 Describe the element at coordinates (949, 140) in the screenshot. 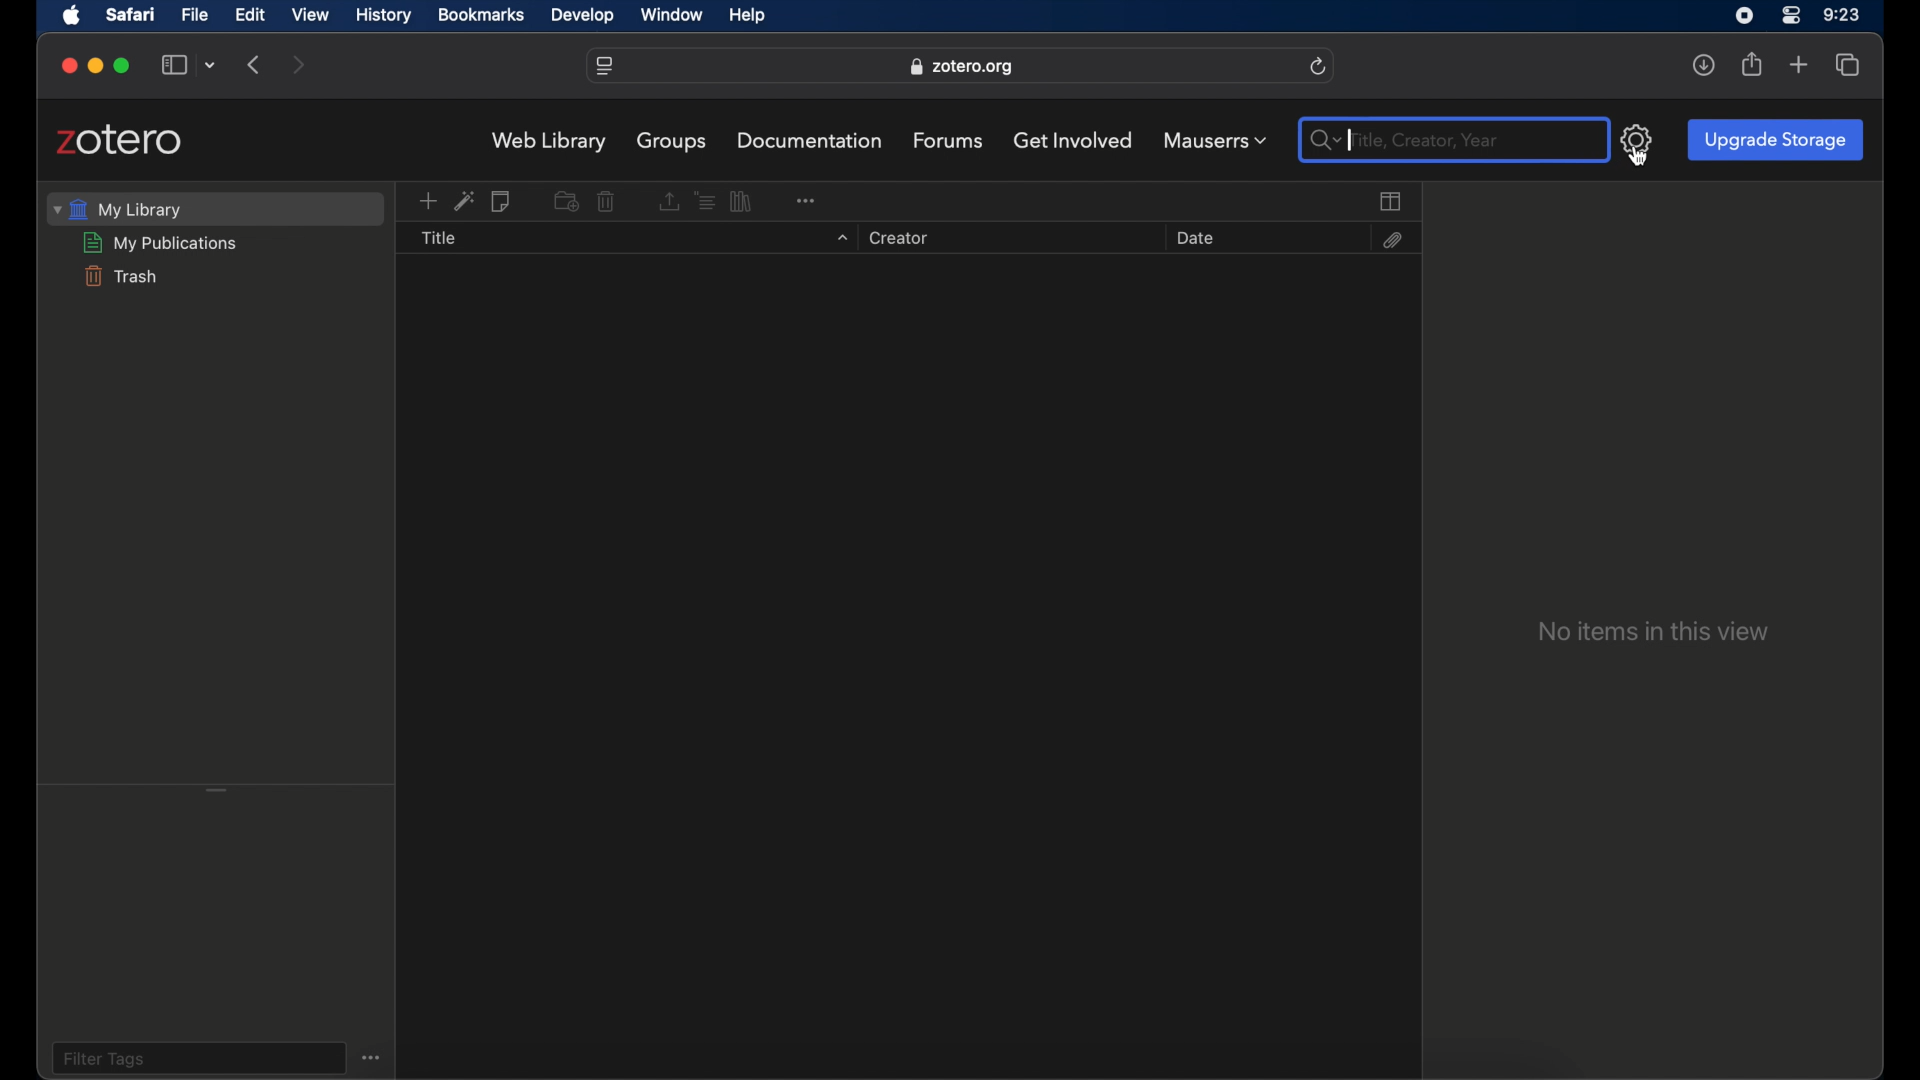

I see `forums` at that location.